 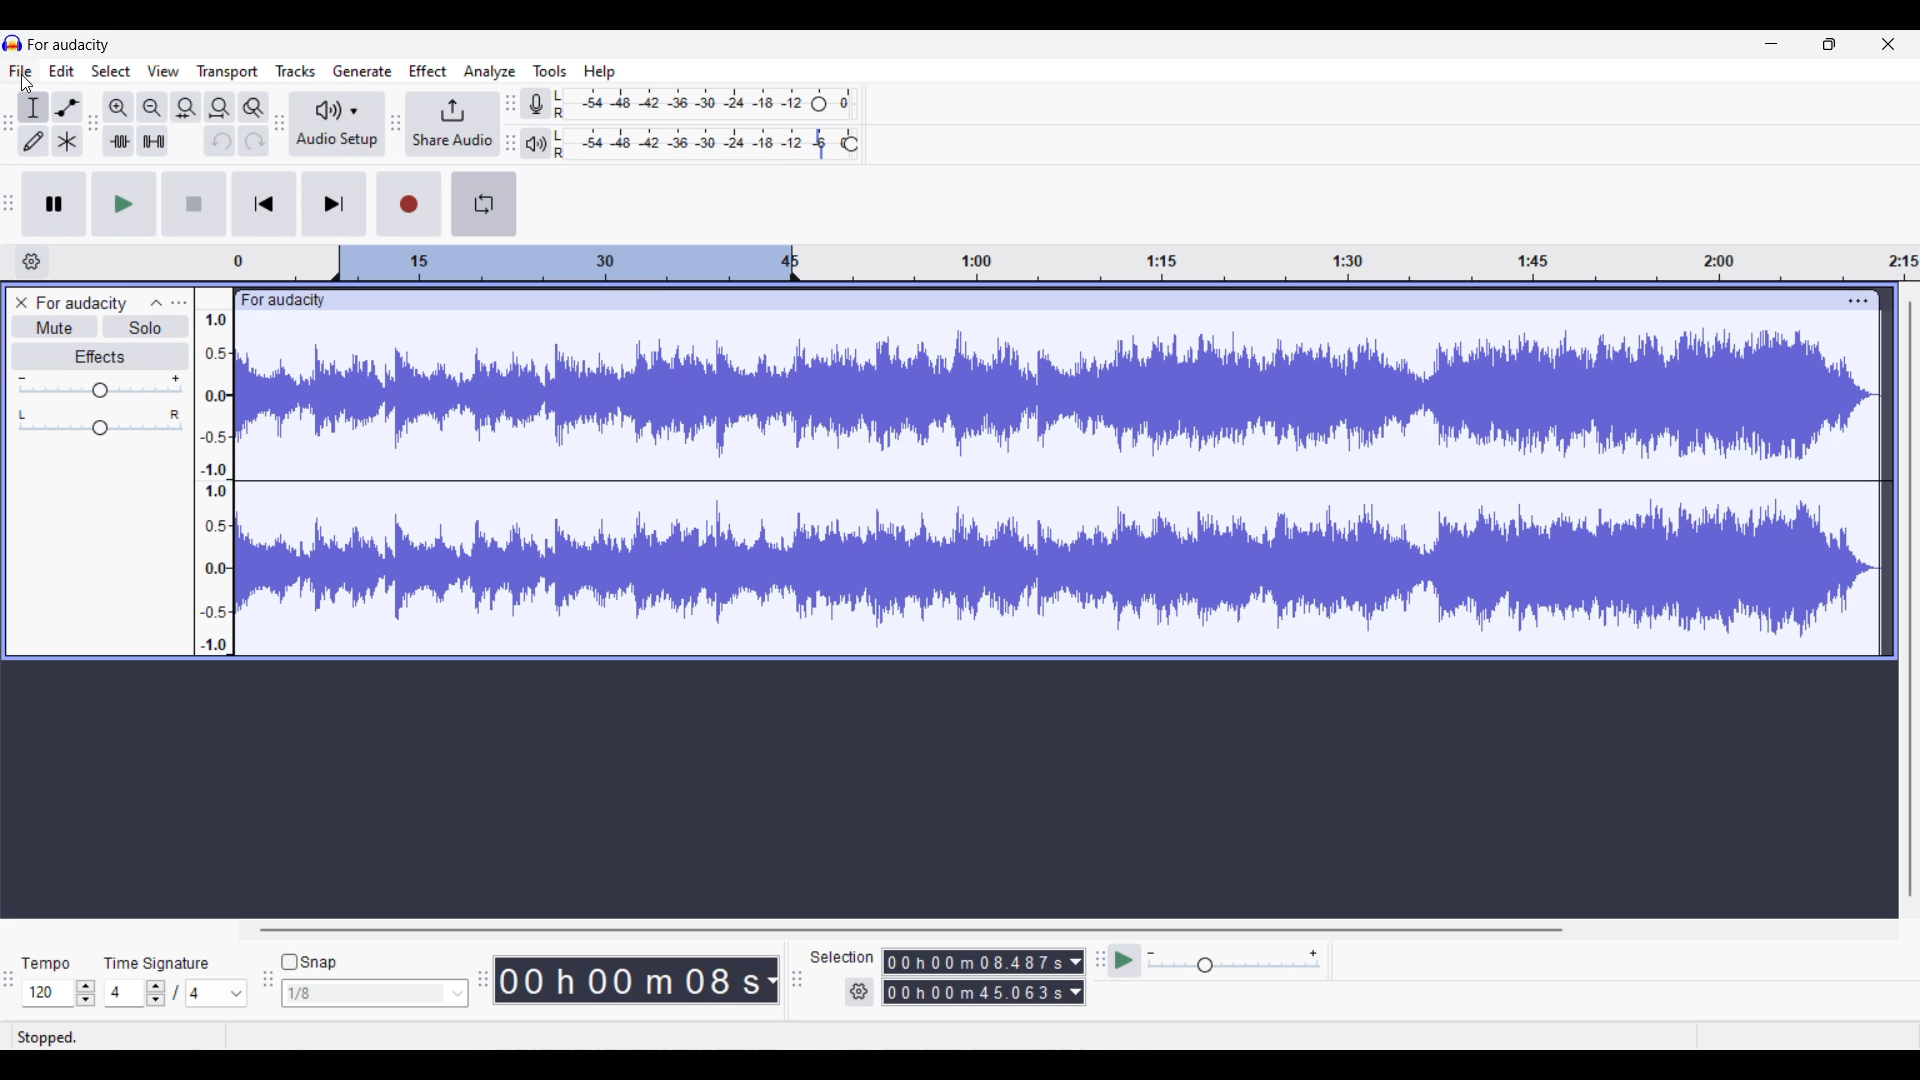 What do you see at coordinates (537, 104) in the screenshot?
I see `Record meter` at bounding box center [537, 104].